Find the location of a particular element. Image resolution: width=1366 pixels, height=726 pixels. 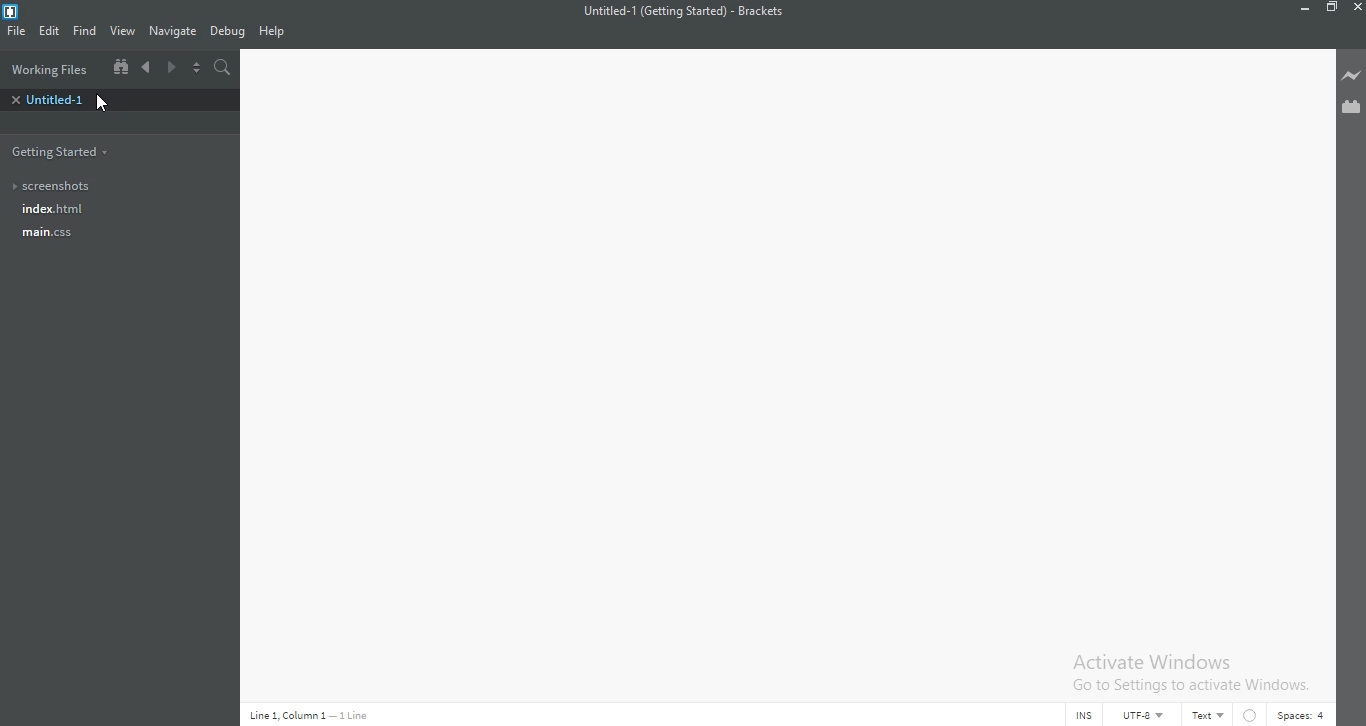

Close is located at coordinates (1357, 9).